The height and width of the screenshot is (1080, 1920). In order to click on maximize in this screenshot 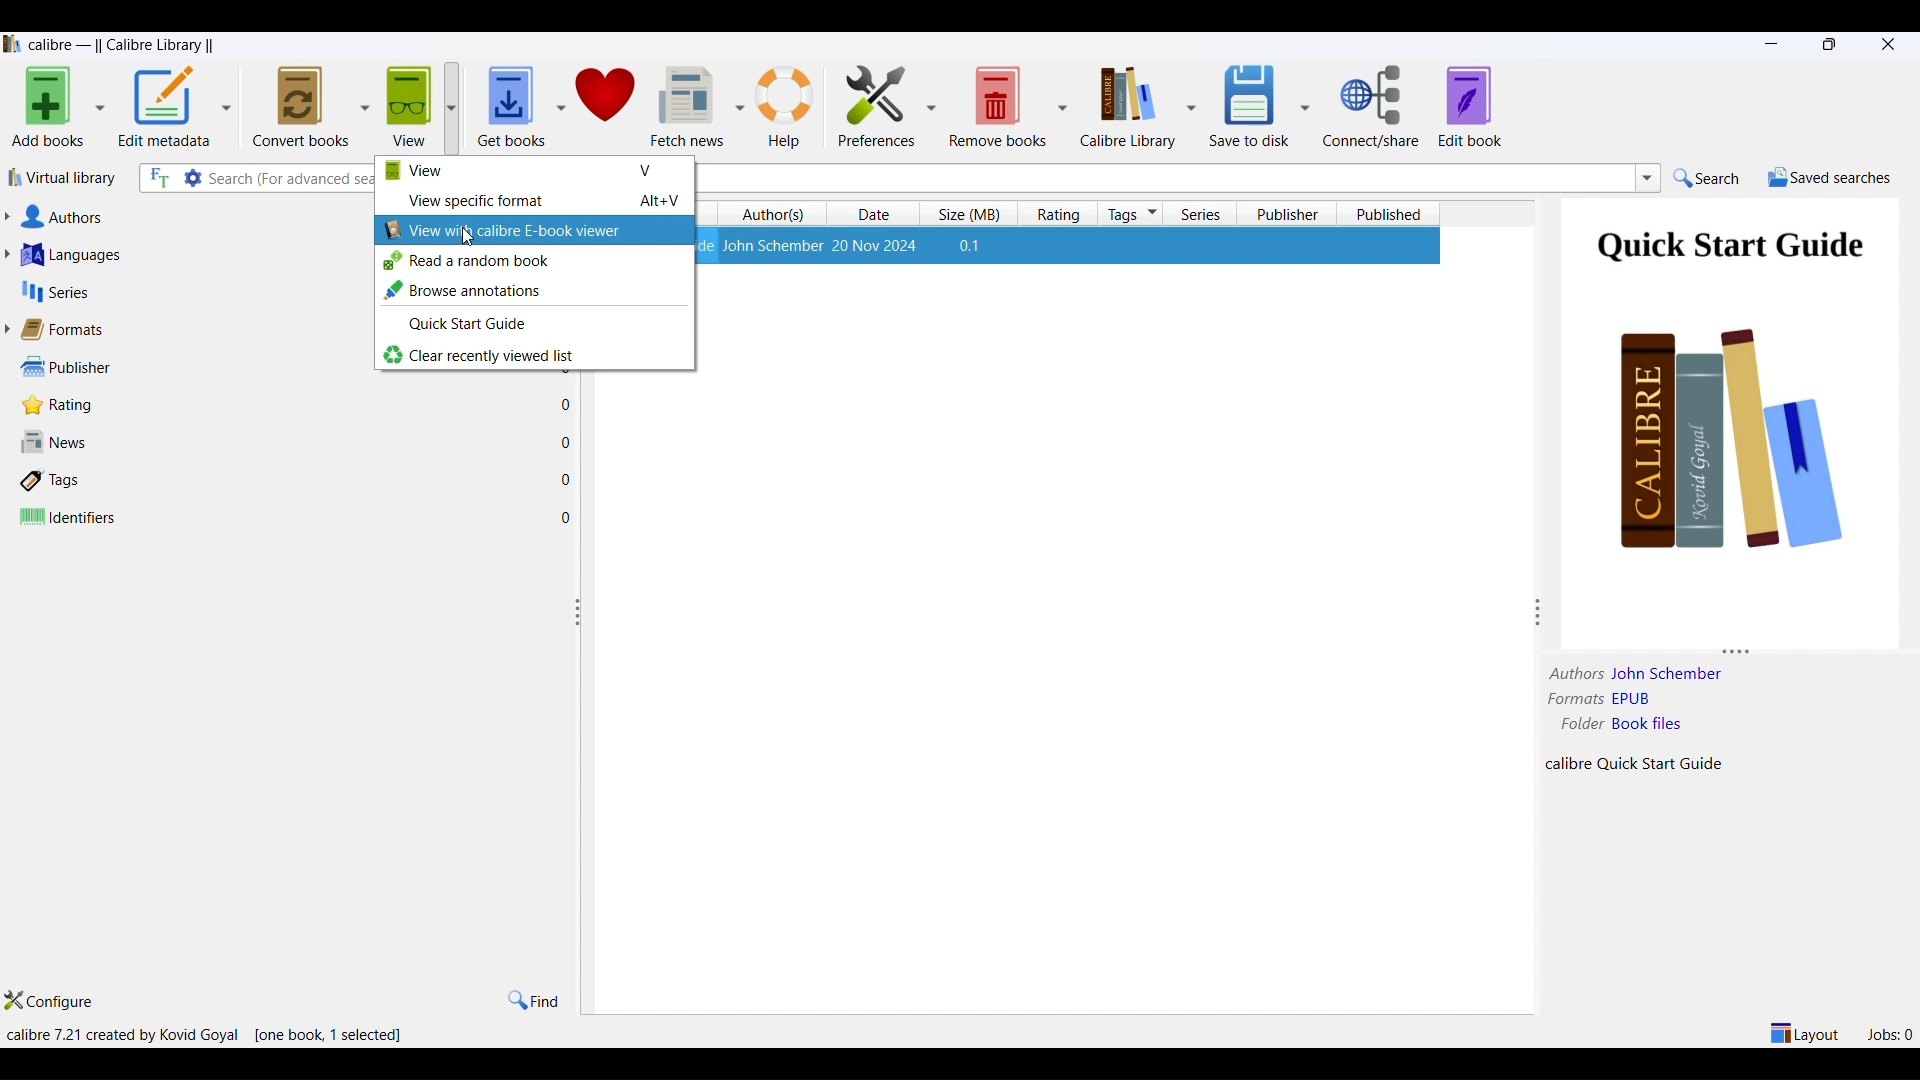, I will do `click(1834, 46)`.